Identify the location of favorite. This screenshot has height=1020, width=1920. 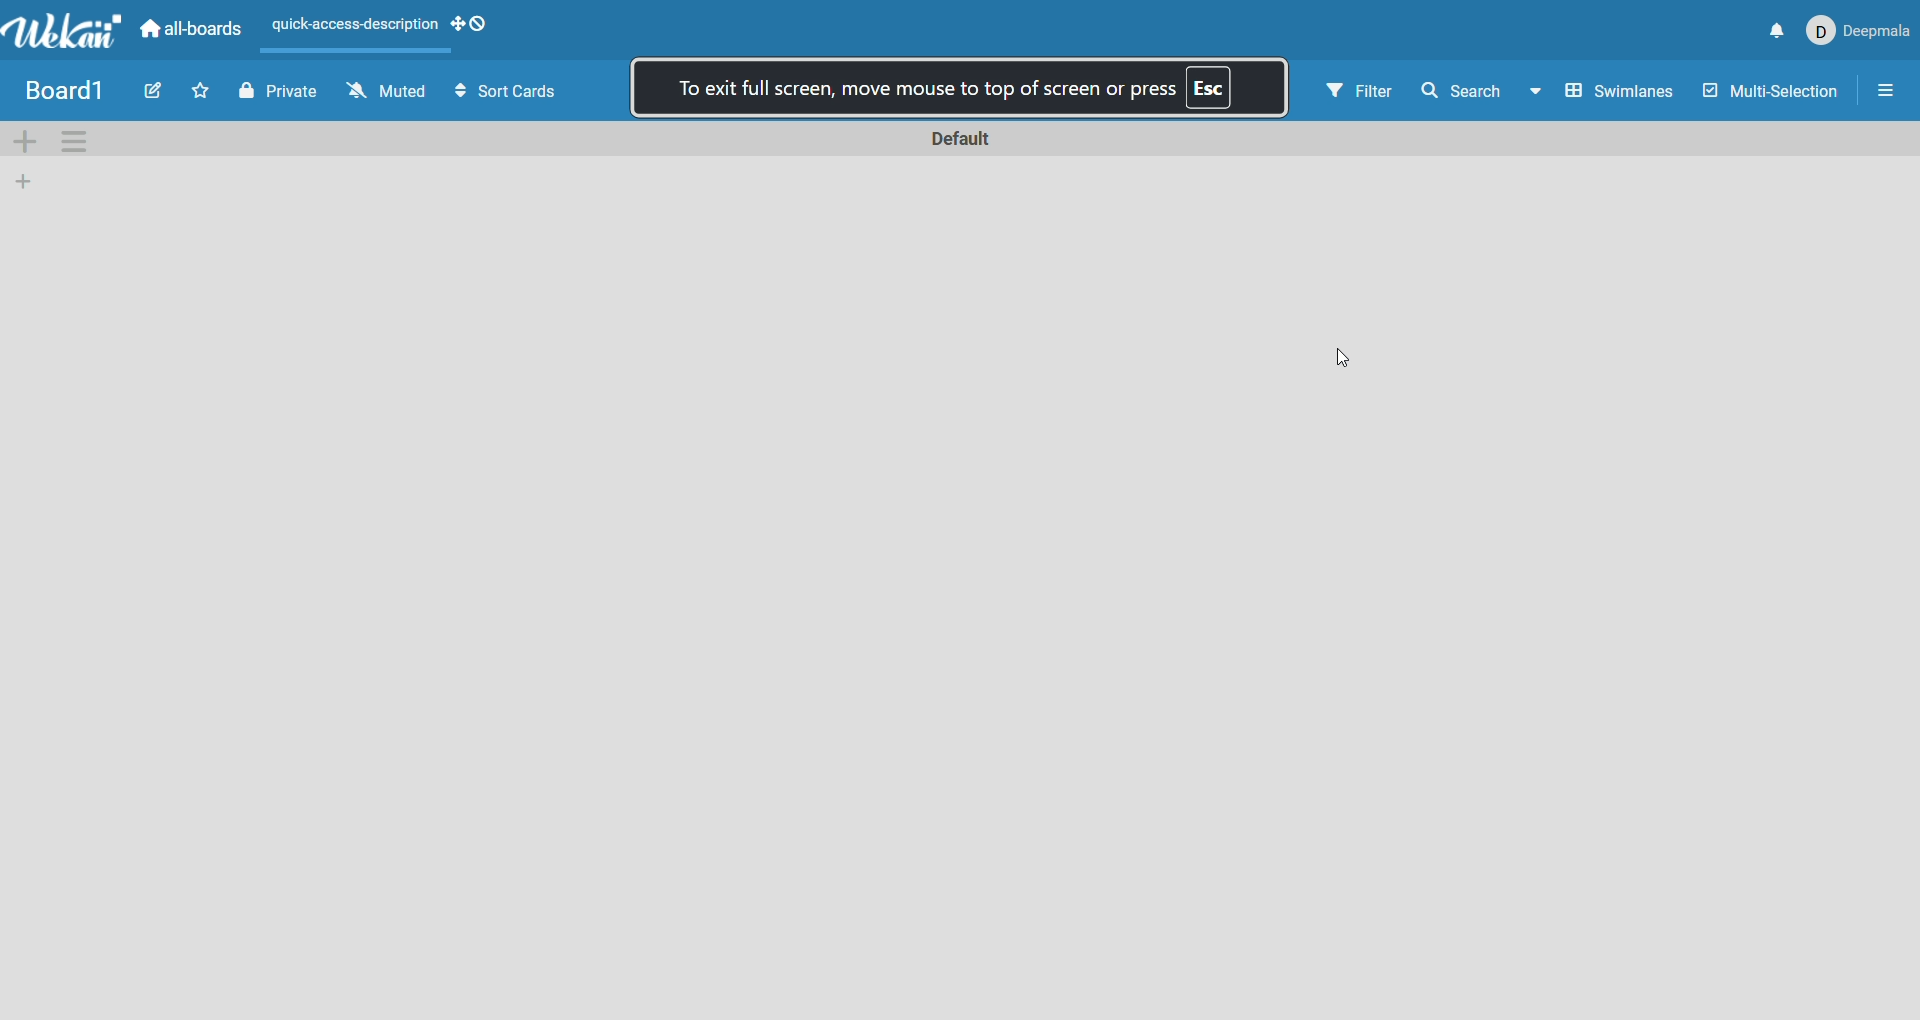
(203, 93).